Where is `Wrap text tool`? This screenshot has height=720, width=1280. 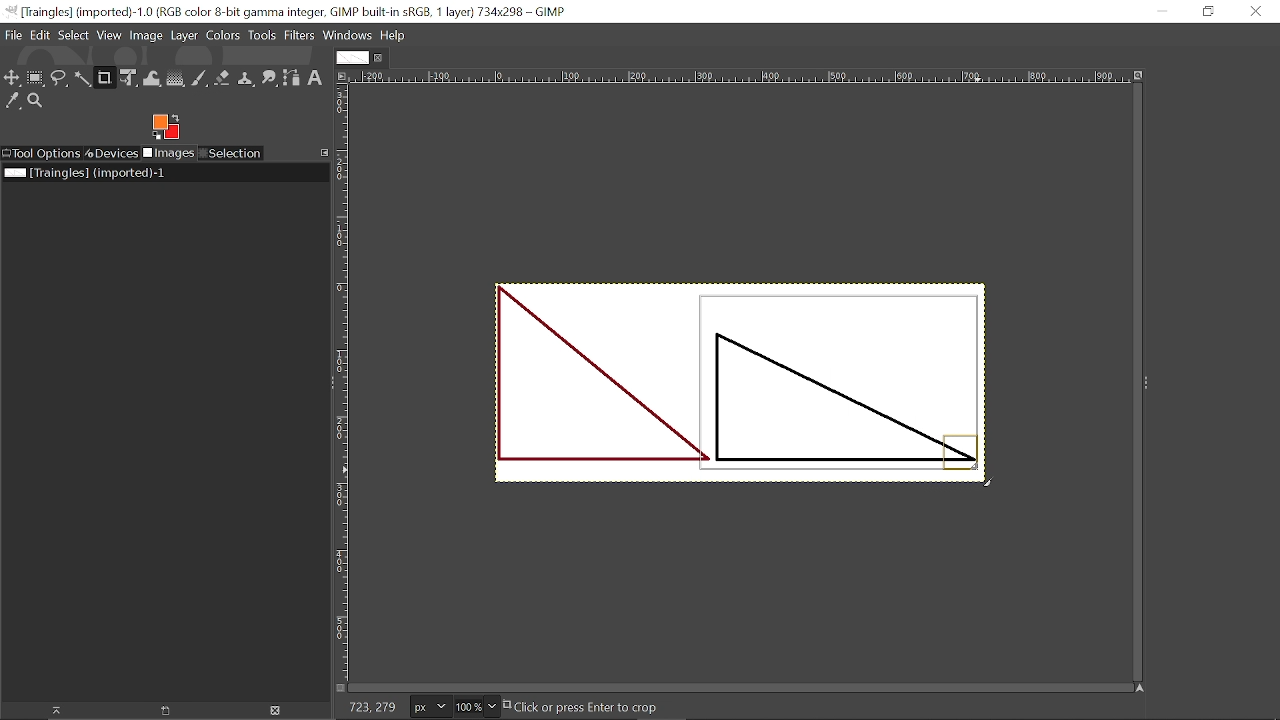 Wrap text tool is located at coordinates (153, 78).